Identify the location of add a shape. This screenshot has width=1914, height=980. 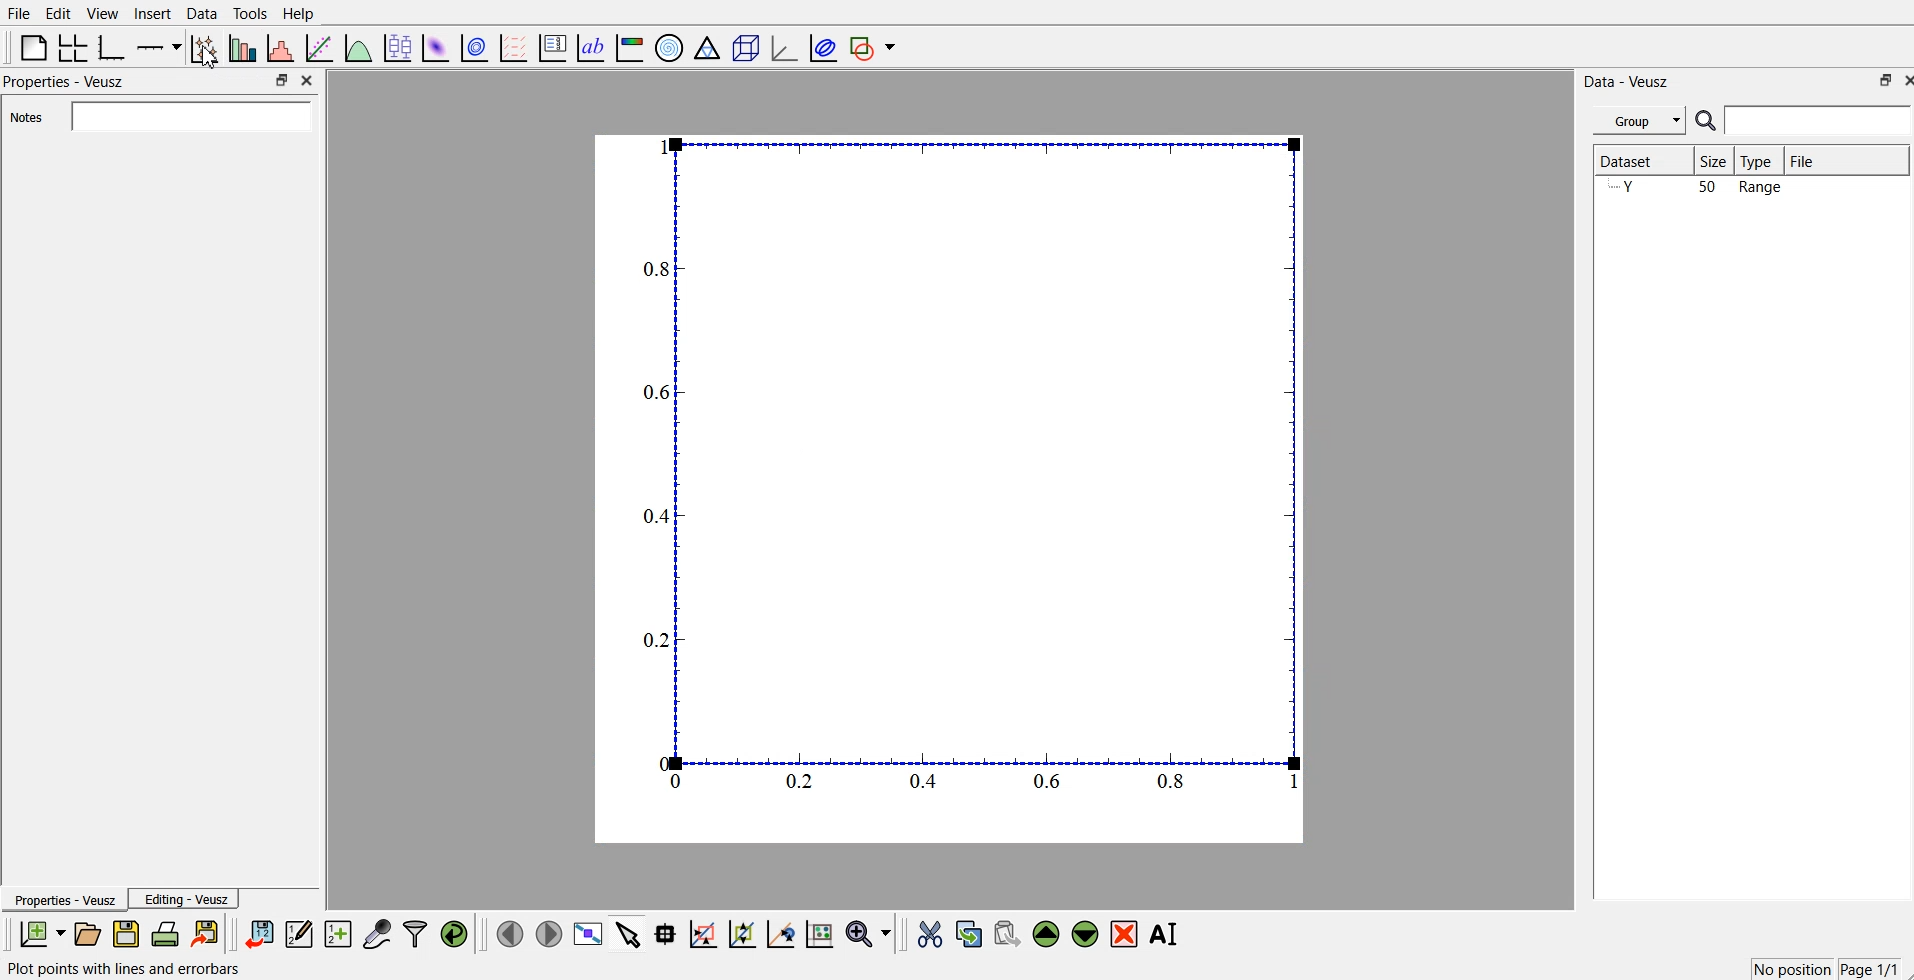
(875, 47).